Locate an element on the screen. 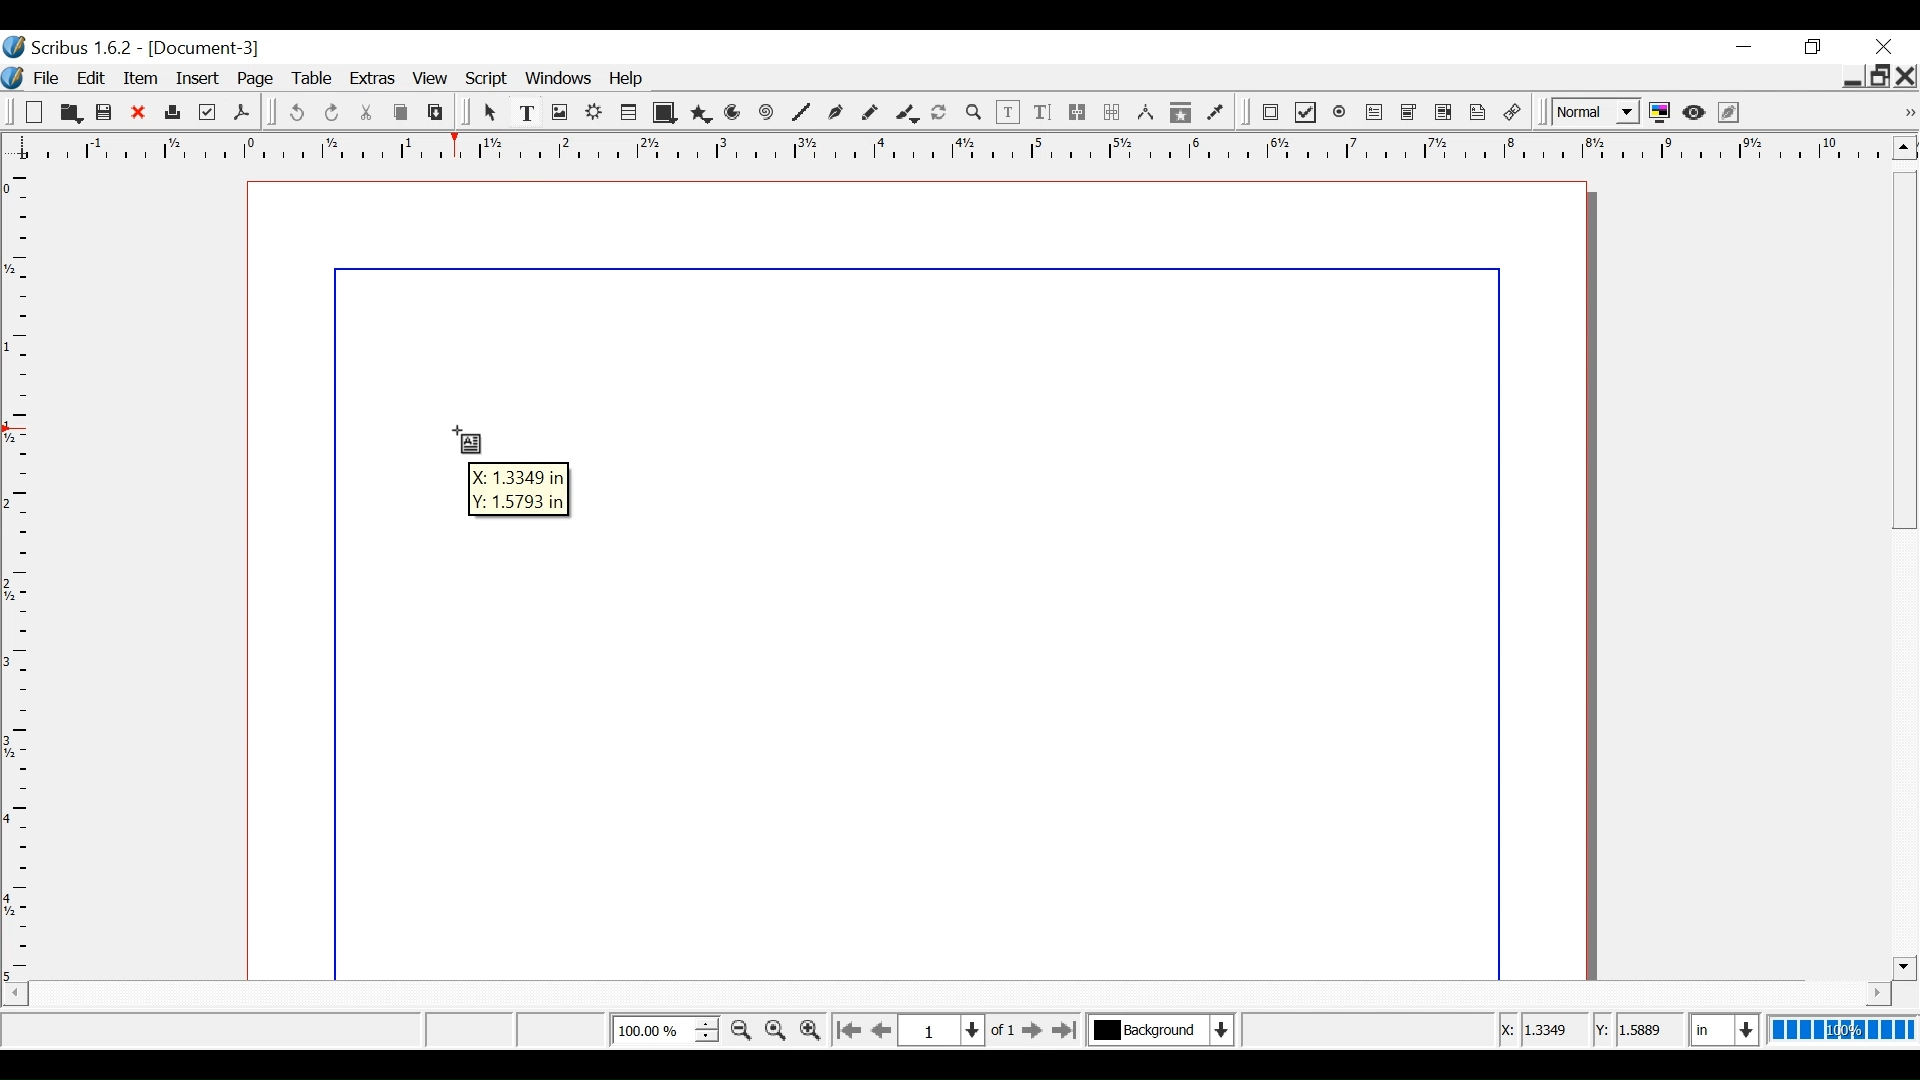 The image size is (1920, 1080). PDF Text Field is located at coordinates (1375, 113).